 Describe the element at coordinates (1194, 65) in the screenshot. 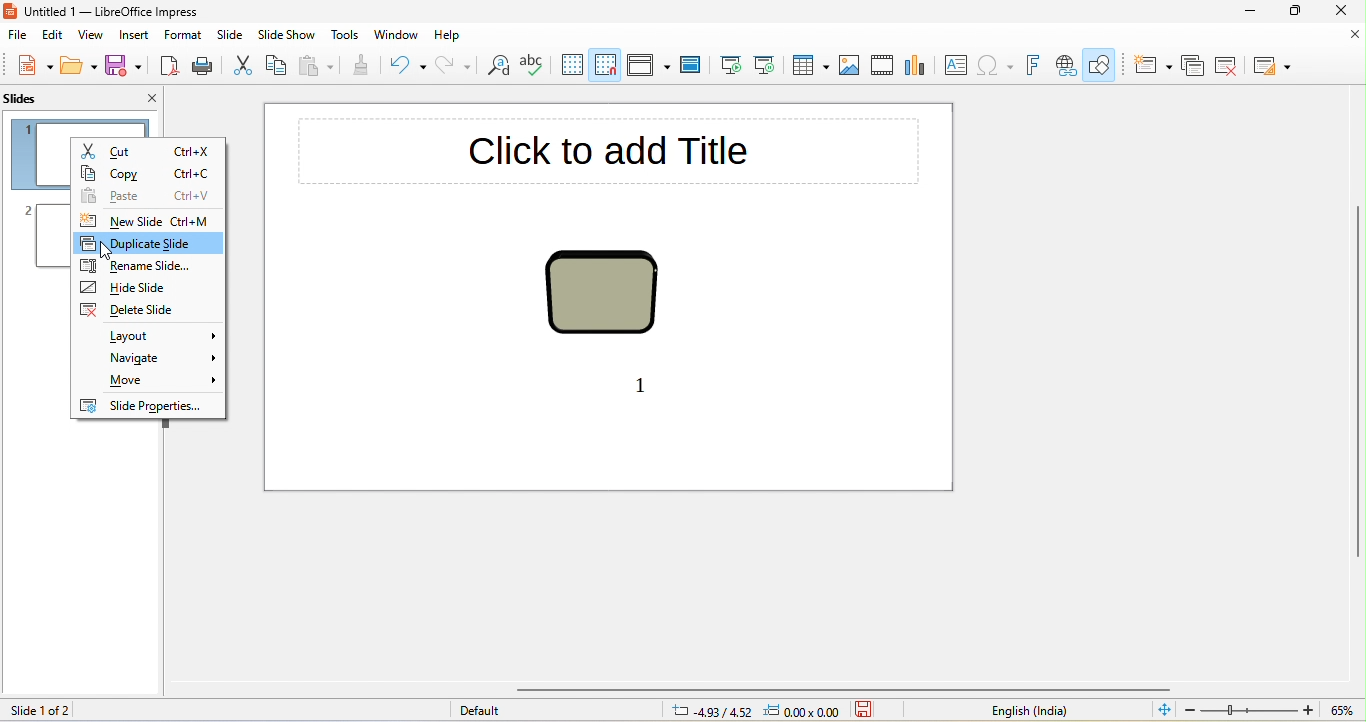

I see `duplicate slide` at that location.